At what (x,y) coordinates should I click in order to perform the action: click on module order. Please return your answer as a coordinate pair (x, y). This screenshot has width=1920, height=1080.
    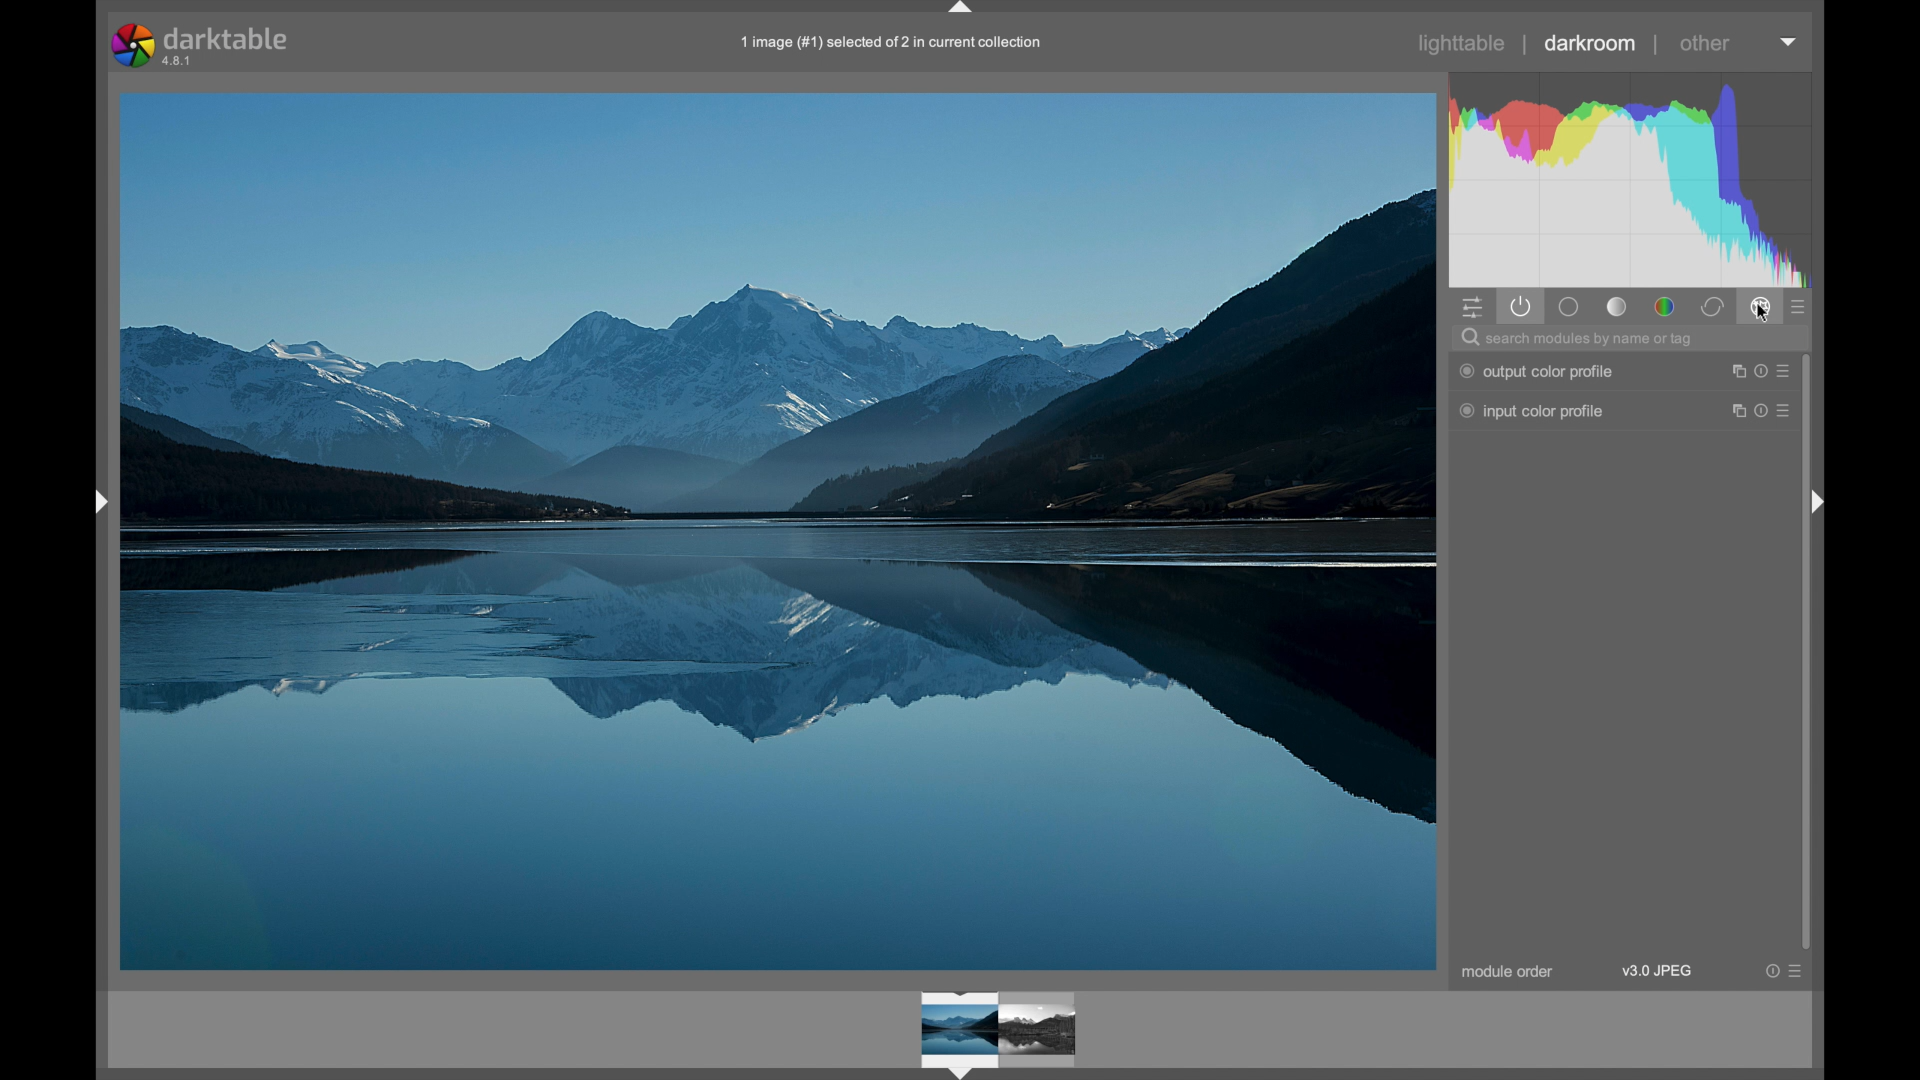
    Looking at the image, I should click on (1508, 971).